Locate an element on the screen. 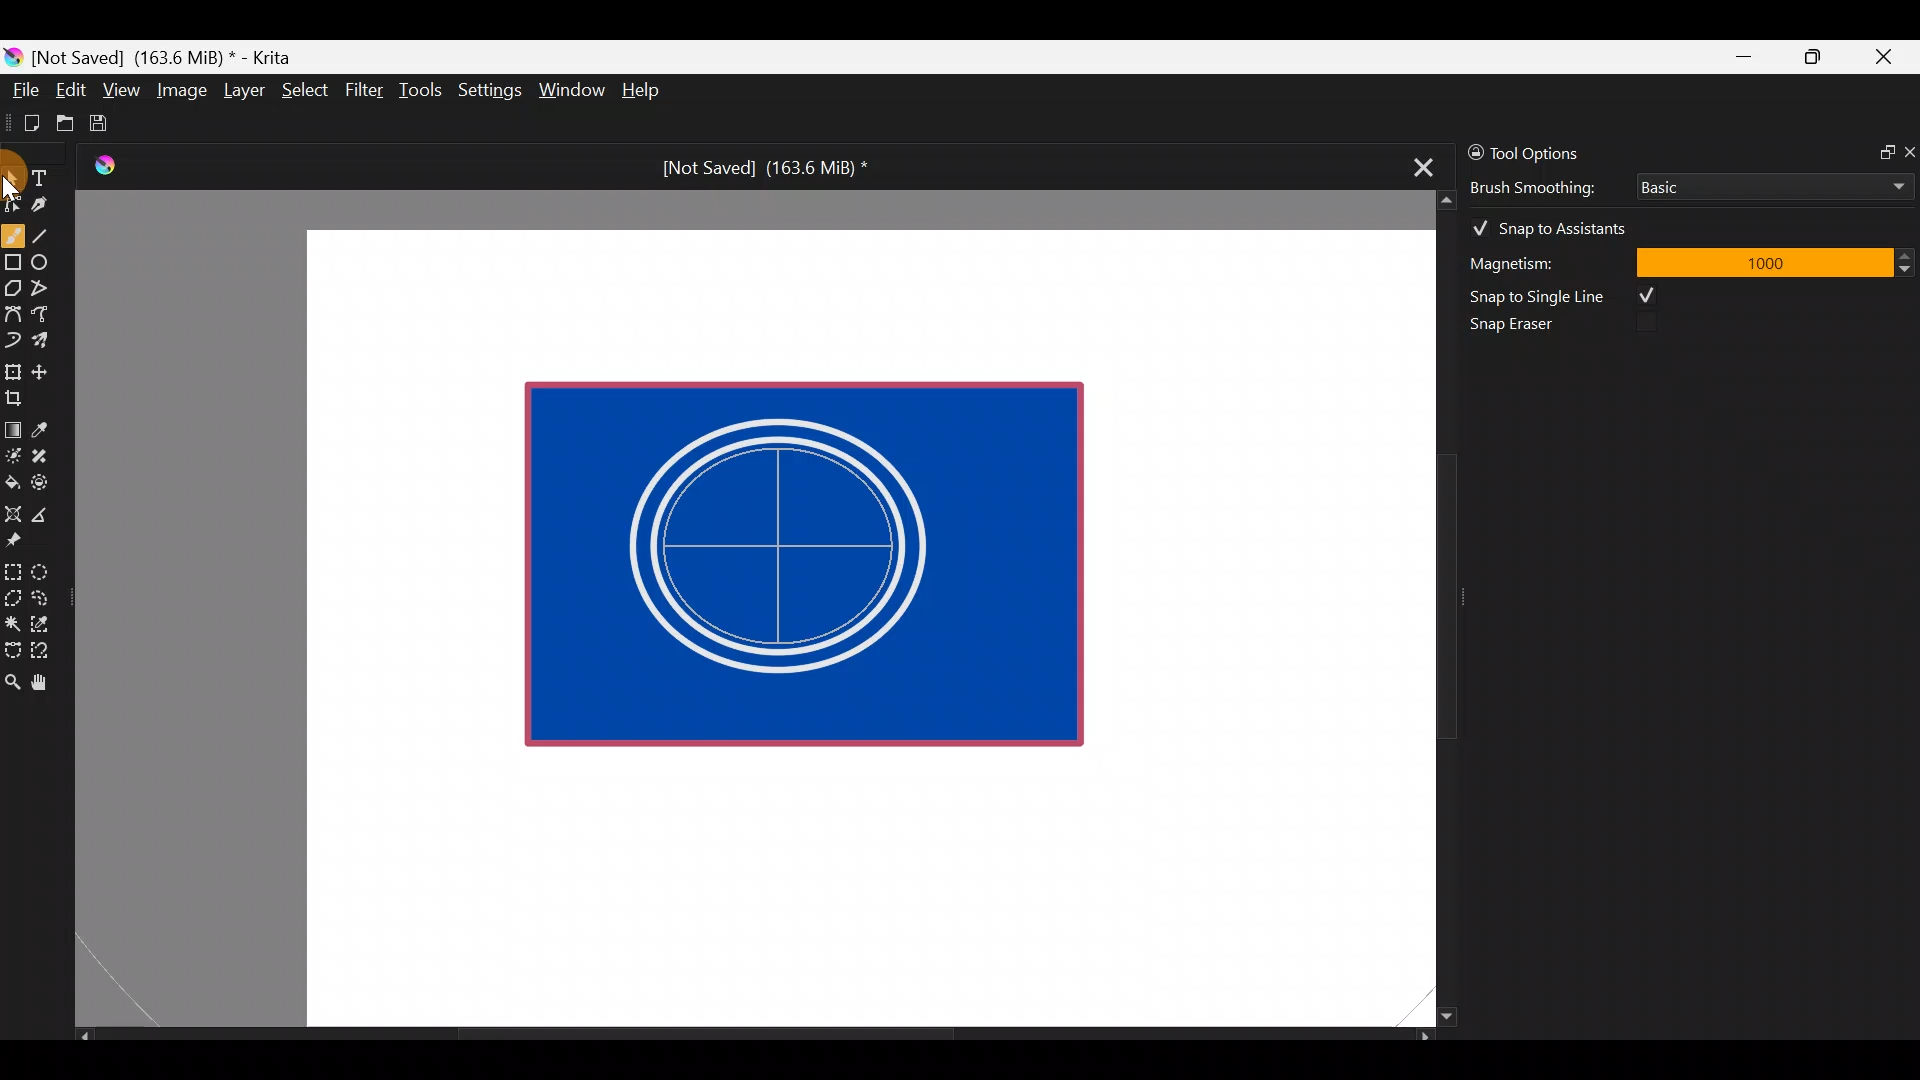  Reference images tool is located at coordinates (20, 538).